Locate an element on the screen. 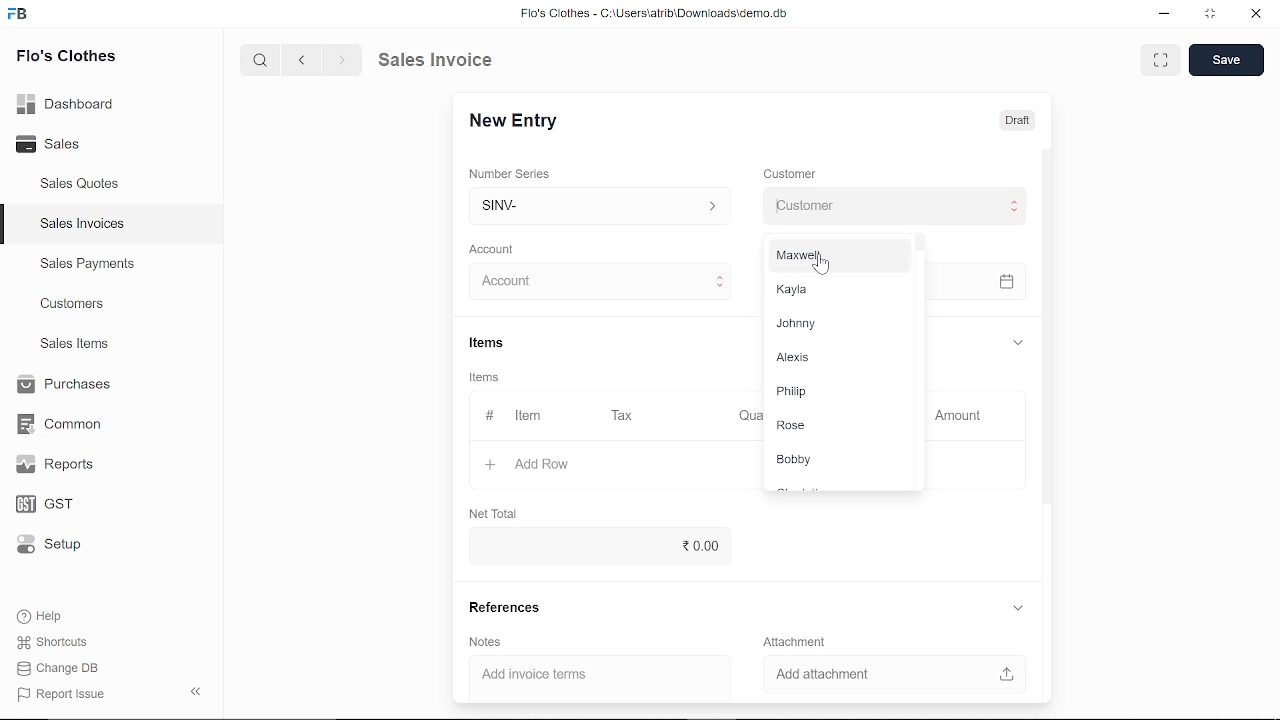 This screenshot has width=1280, height=720. References. is located at coordinates (506, 610).